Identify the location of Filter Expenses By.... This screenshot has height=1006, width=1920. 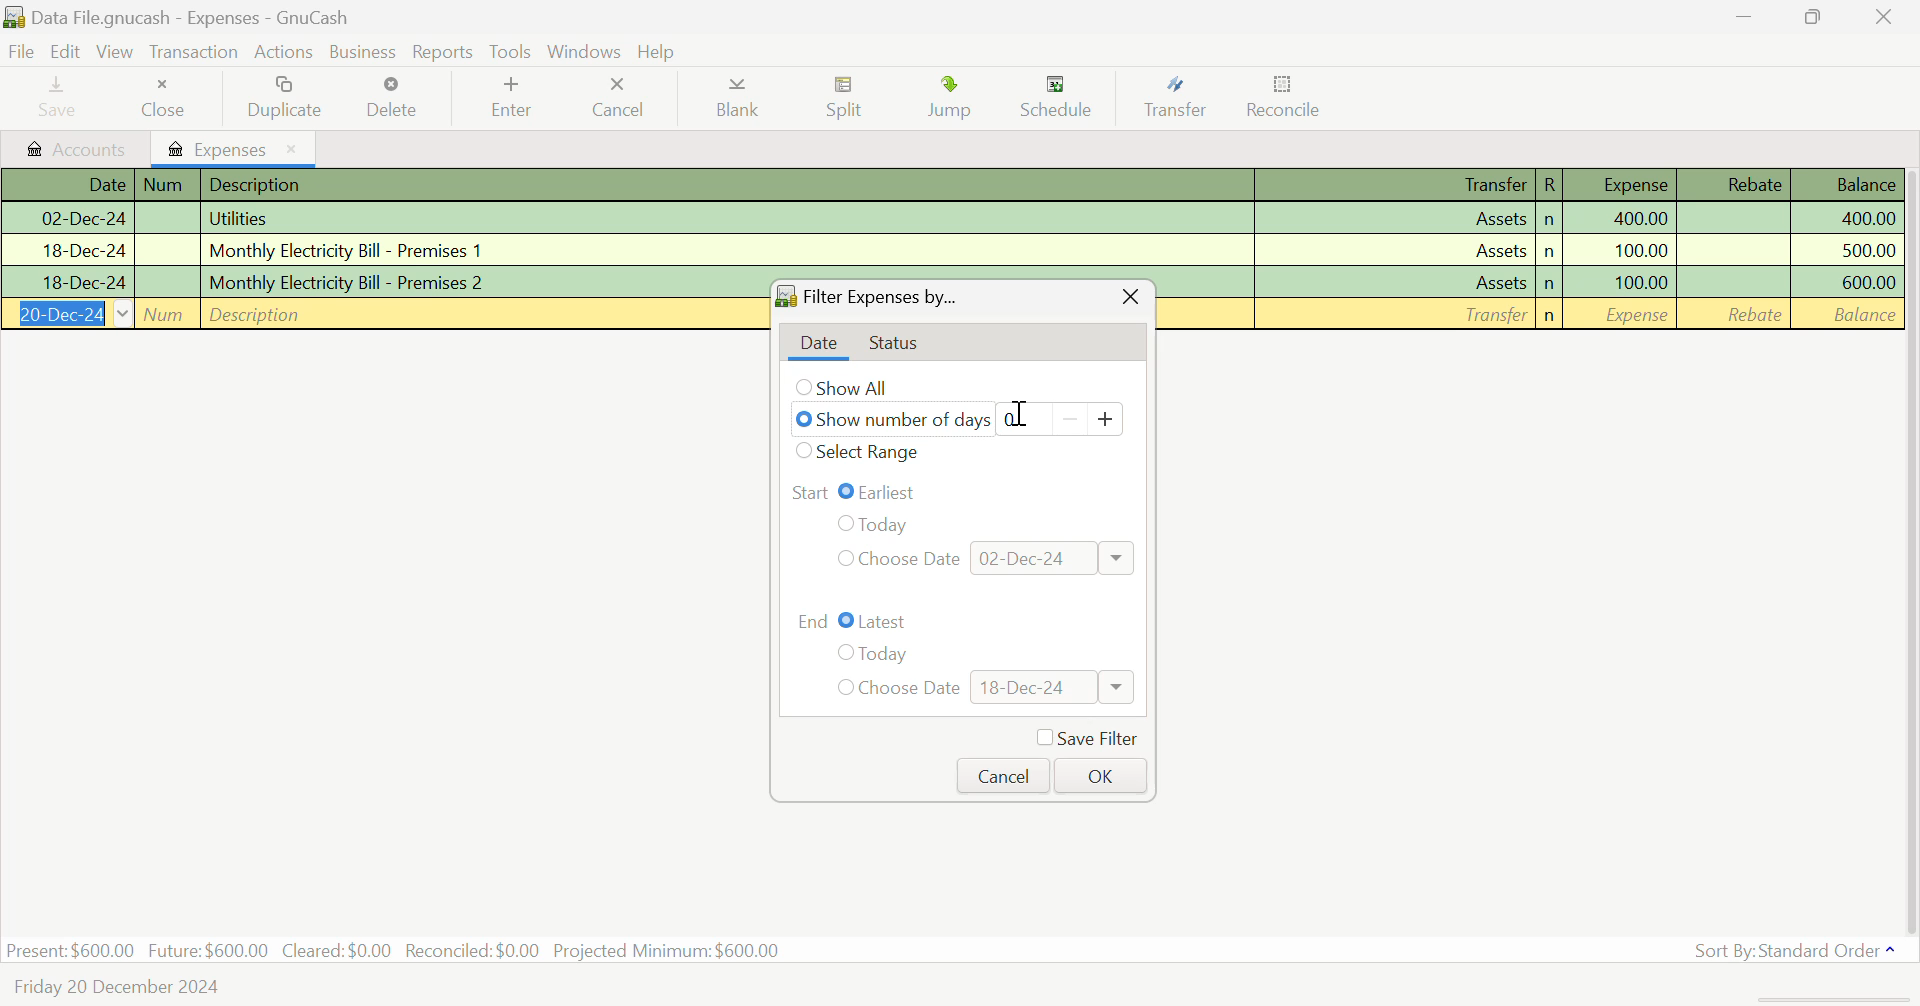
(883, 297).